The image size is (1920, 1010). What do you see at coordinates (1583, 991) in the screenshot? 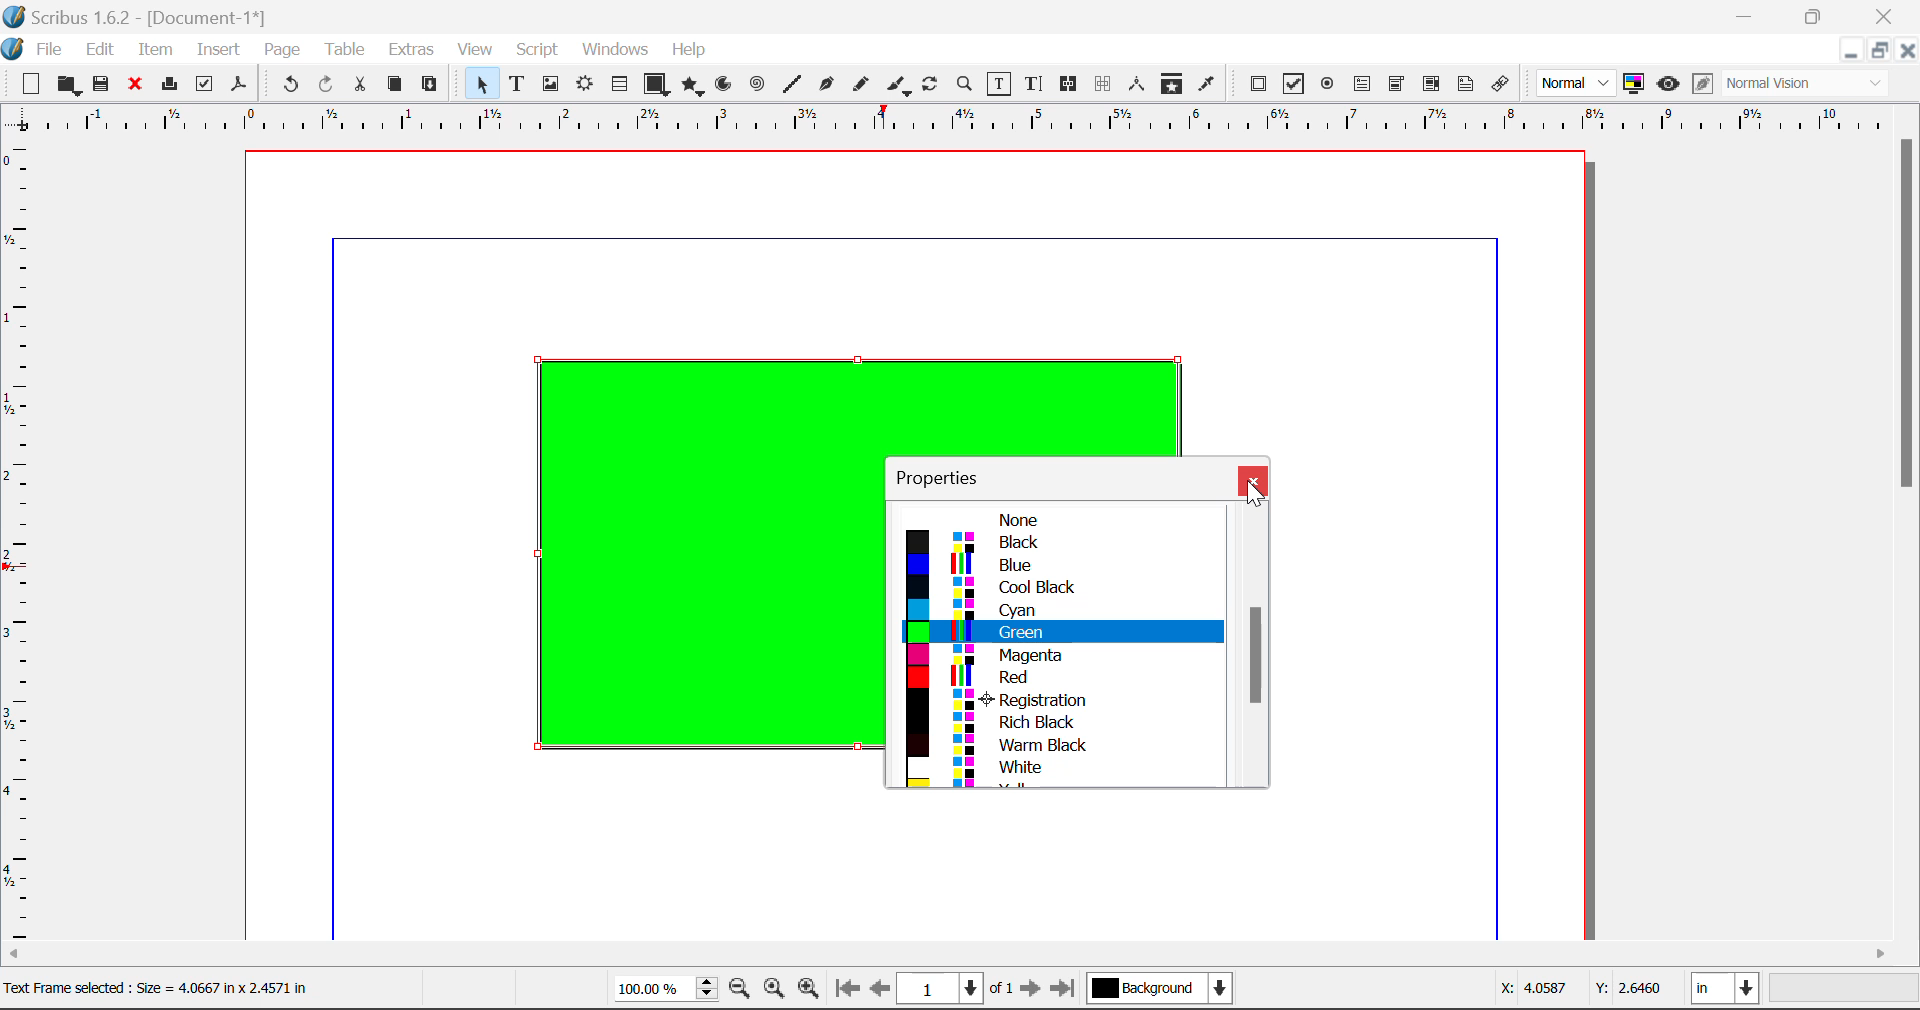
I see `Cursor Coordinates` at bounding box center [1583, 991].